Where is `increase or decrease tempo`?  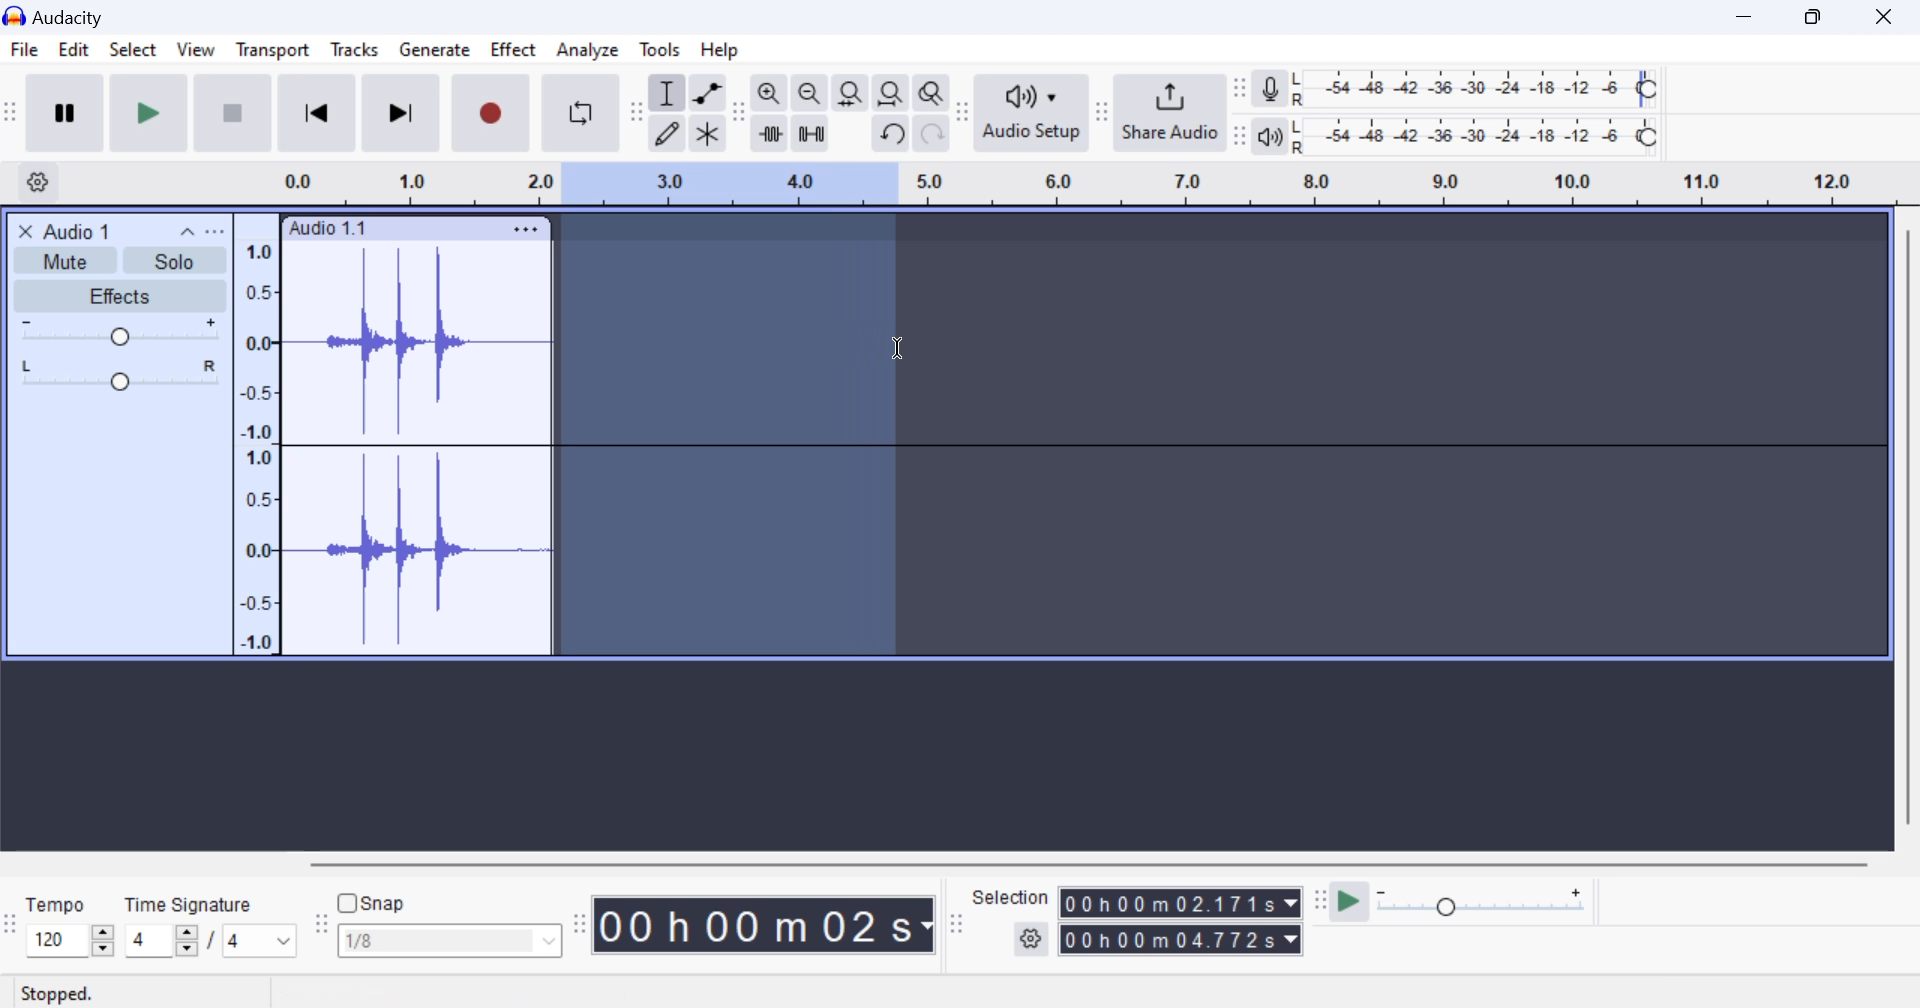 increase or decrease tempo is located at coordinates (69, 940).